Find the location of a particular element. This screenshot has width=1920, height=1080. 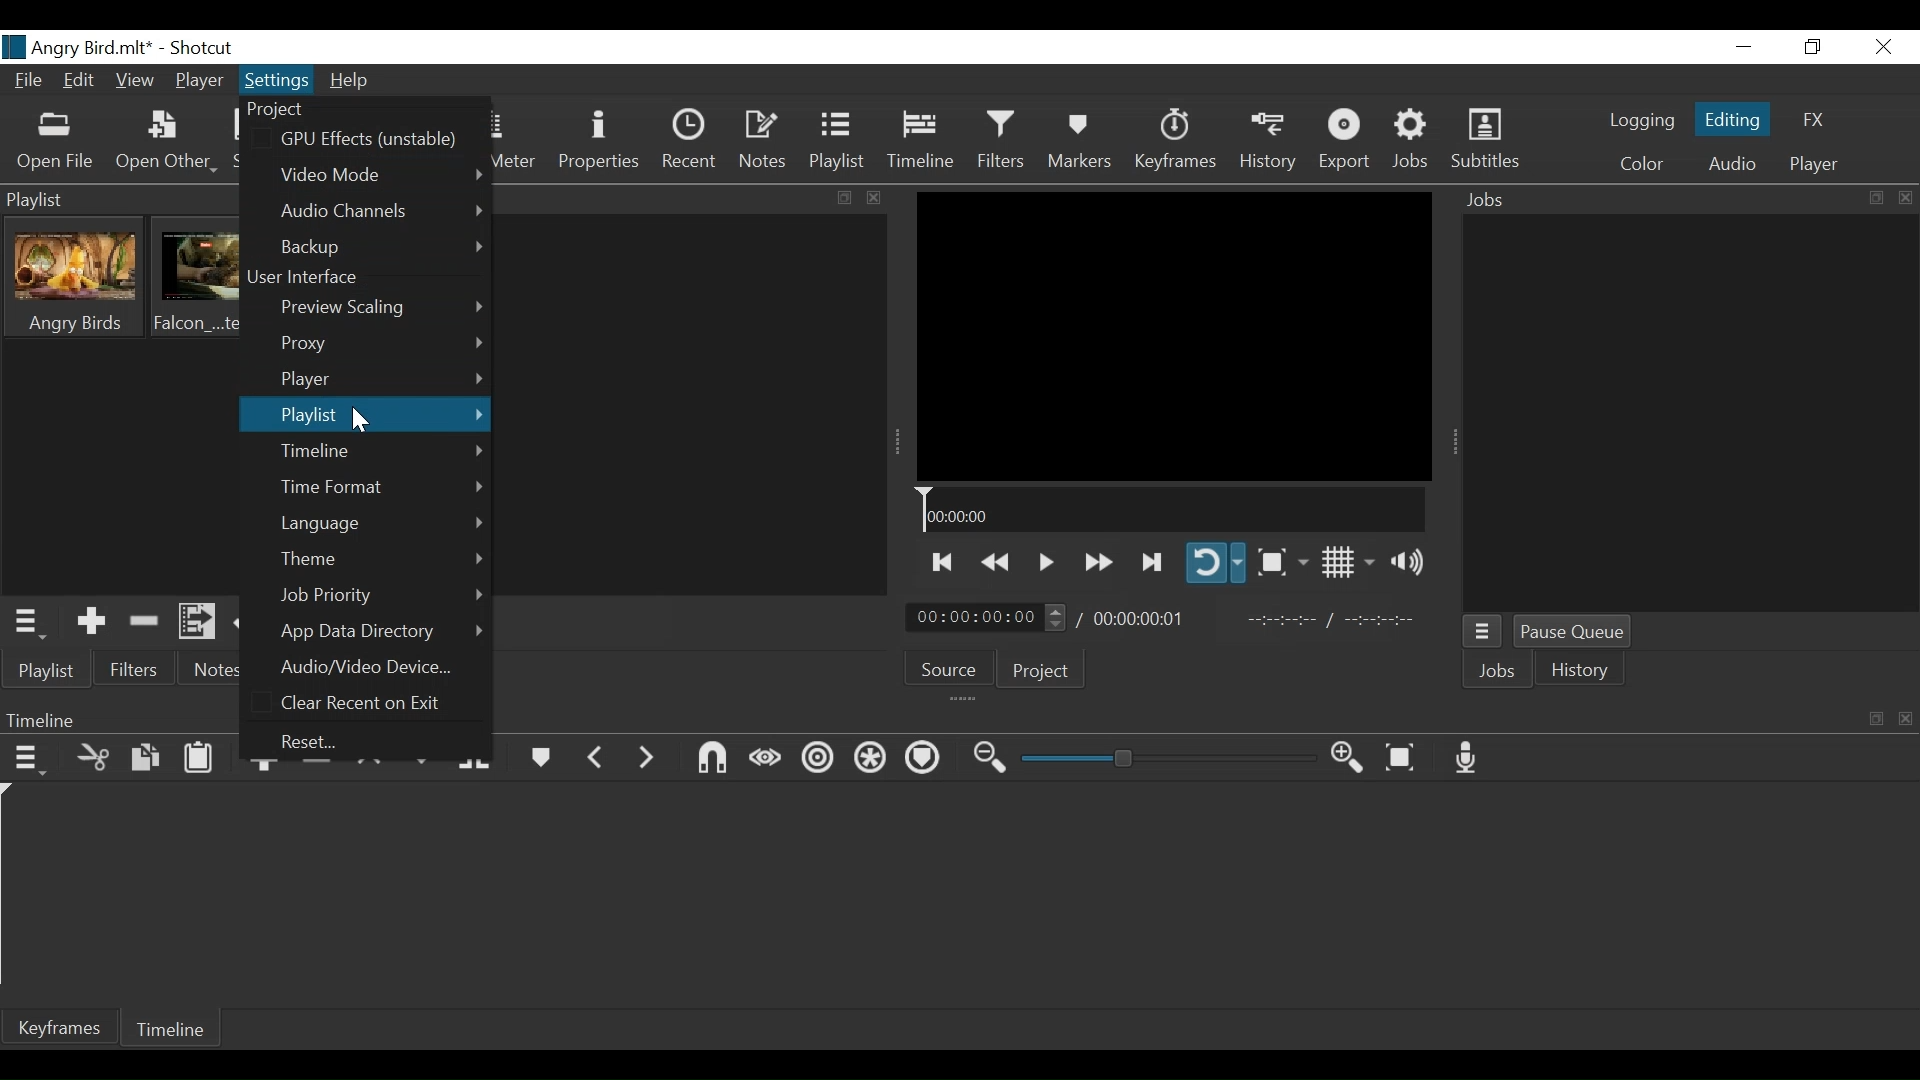

Clip is located at coordinates (200, 277).